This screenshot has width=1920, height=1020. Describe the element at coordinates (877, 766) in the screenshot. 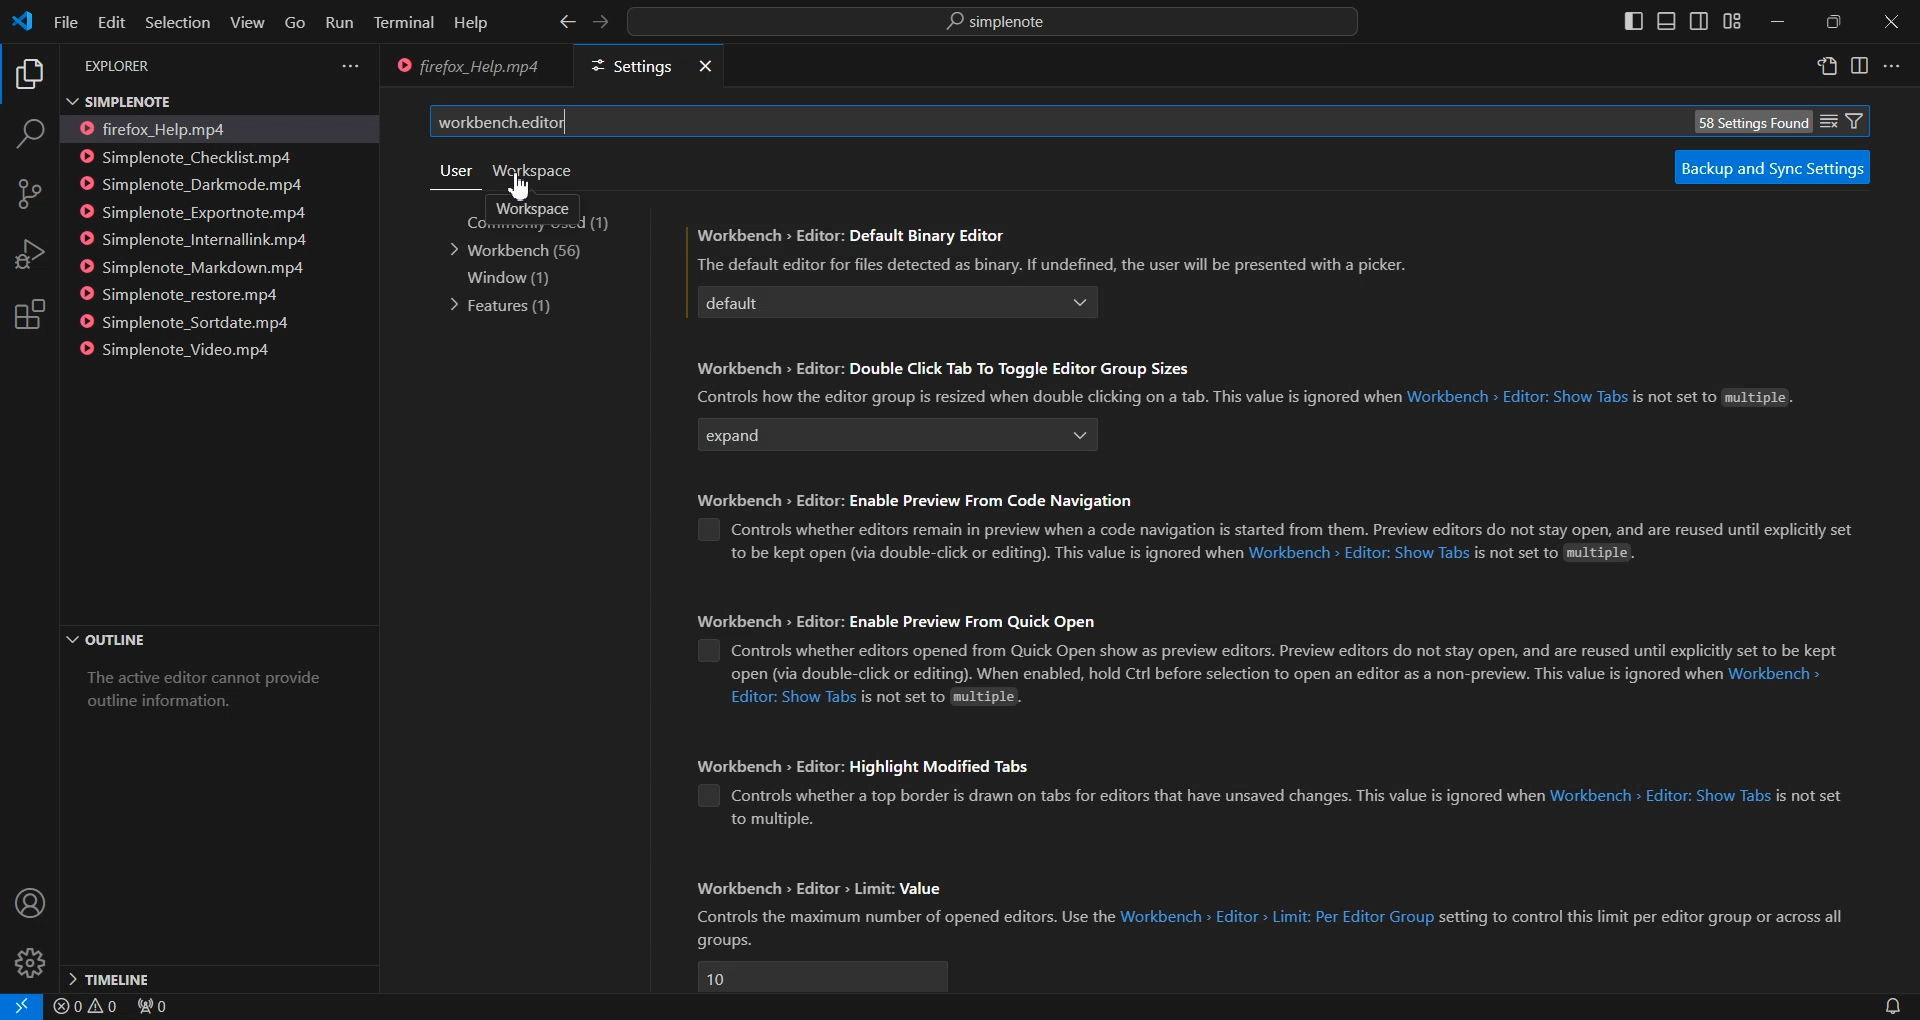

I see `Workbench > Editor: Highlight Modified Tabs` at that location.